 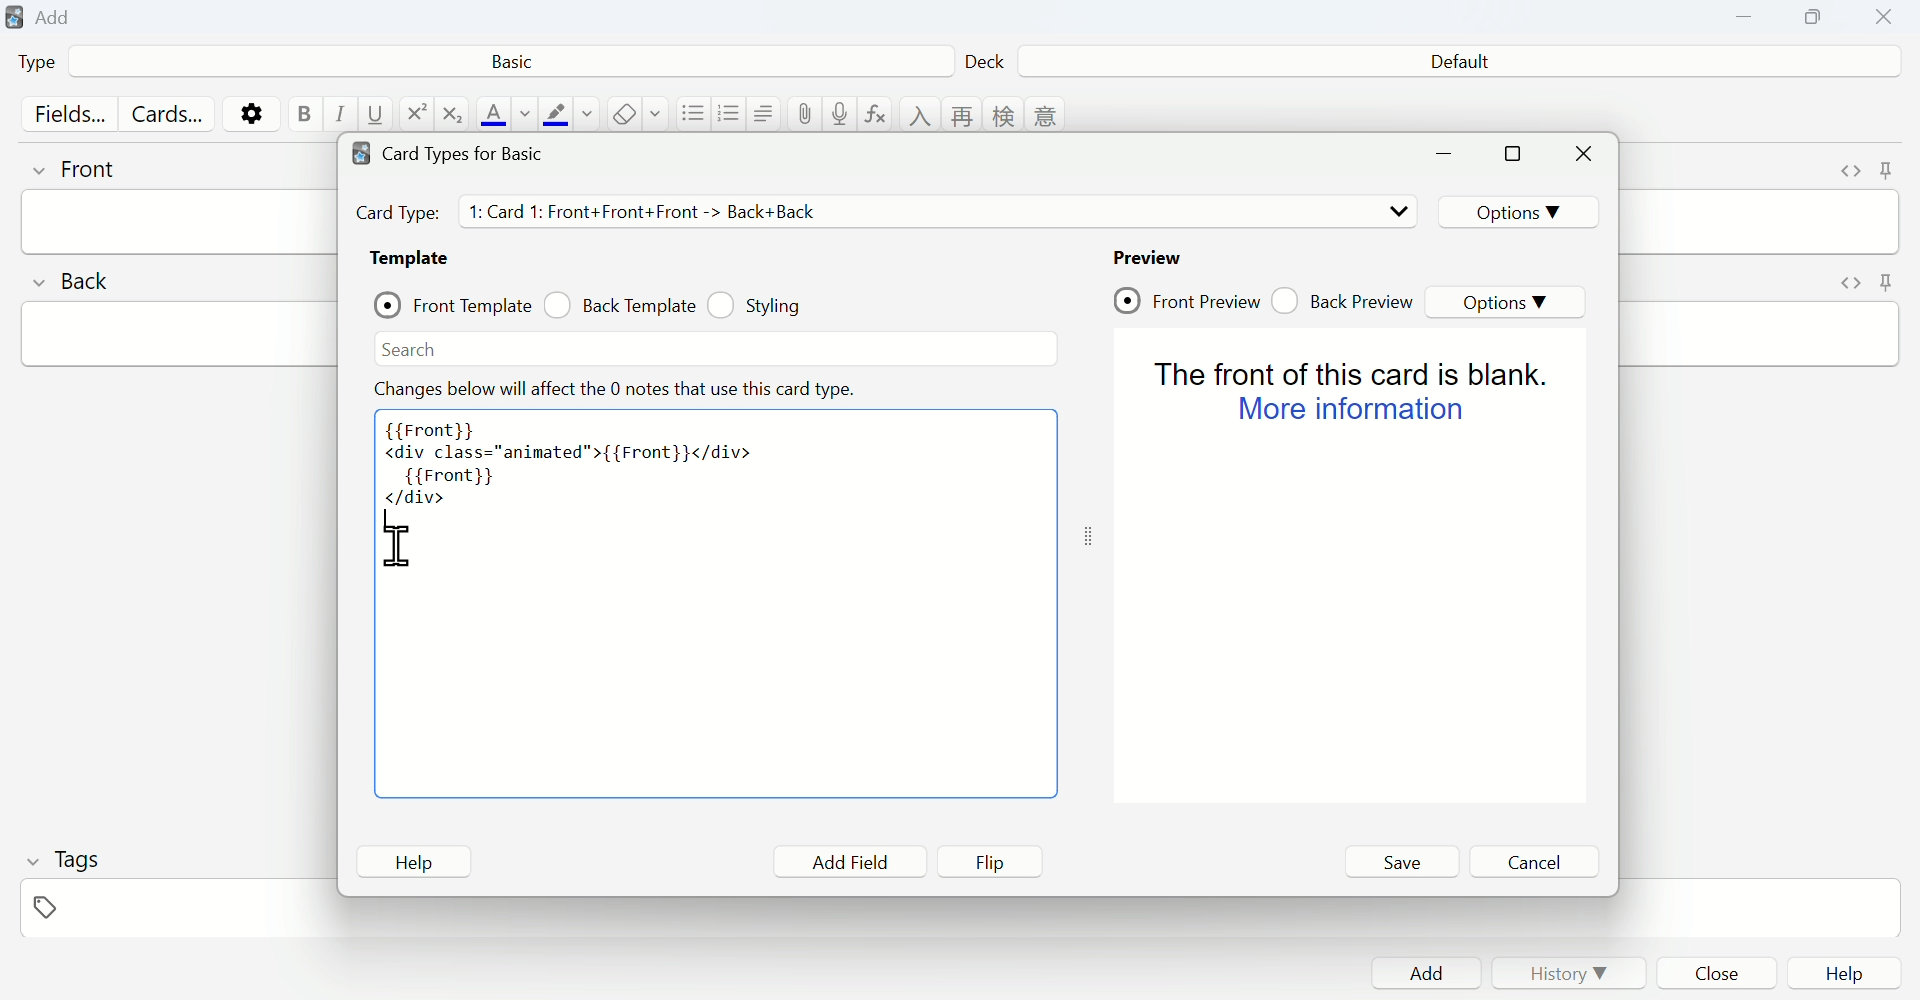 I want to click on front input field, so click(x=179, y=221).